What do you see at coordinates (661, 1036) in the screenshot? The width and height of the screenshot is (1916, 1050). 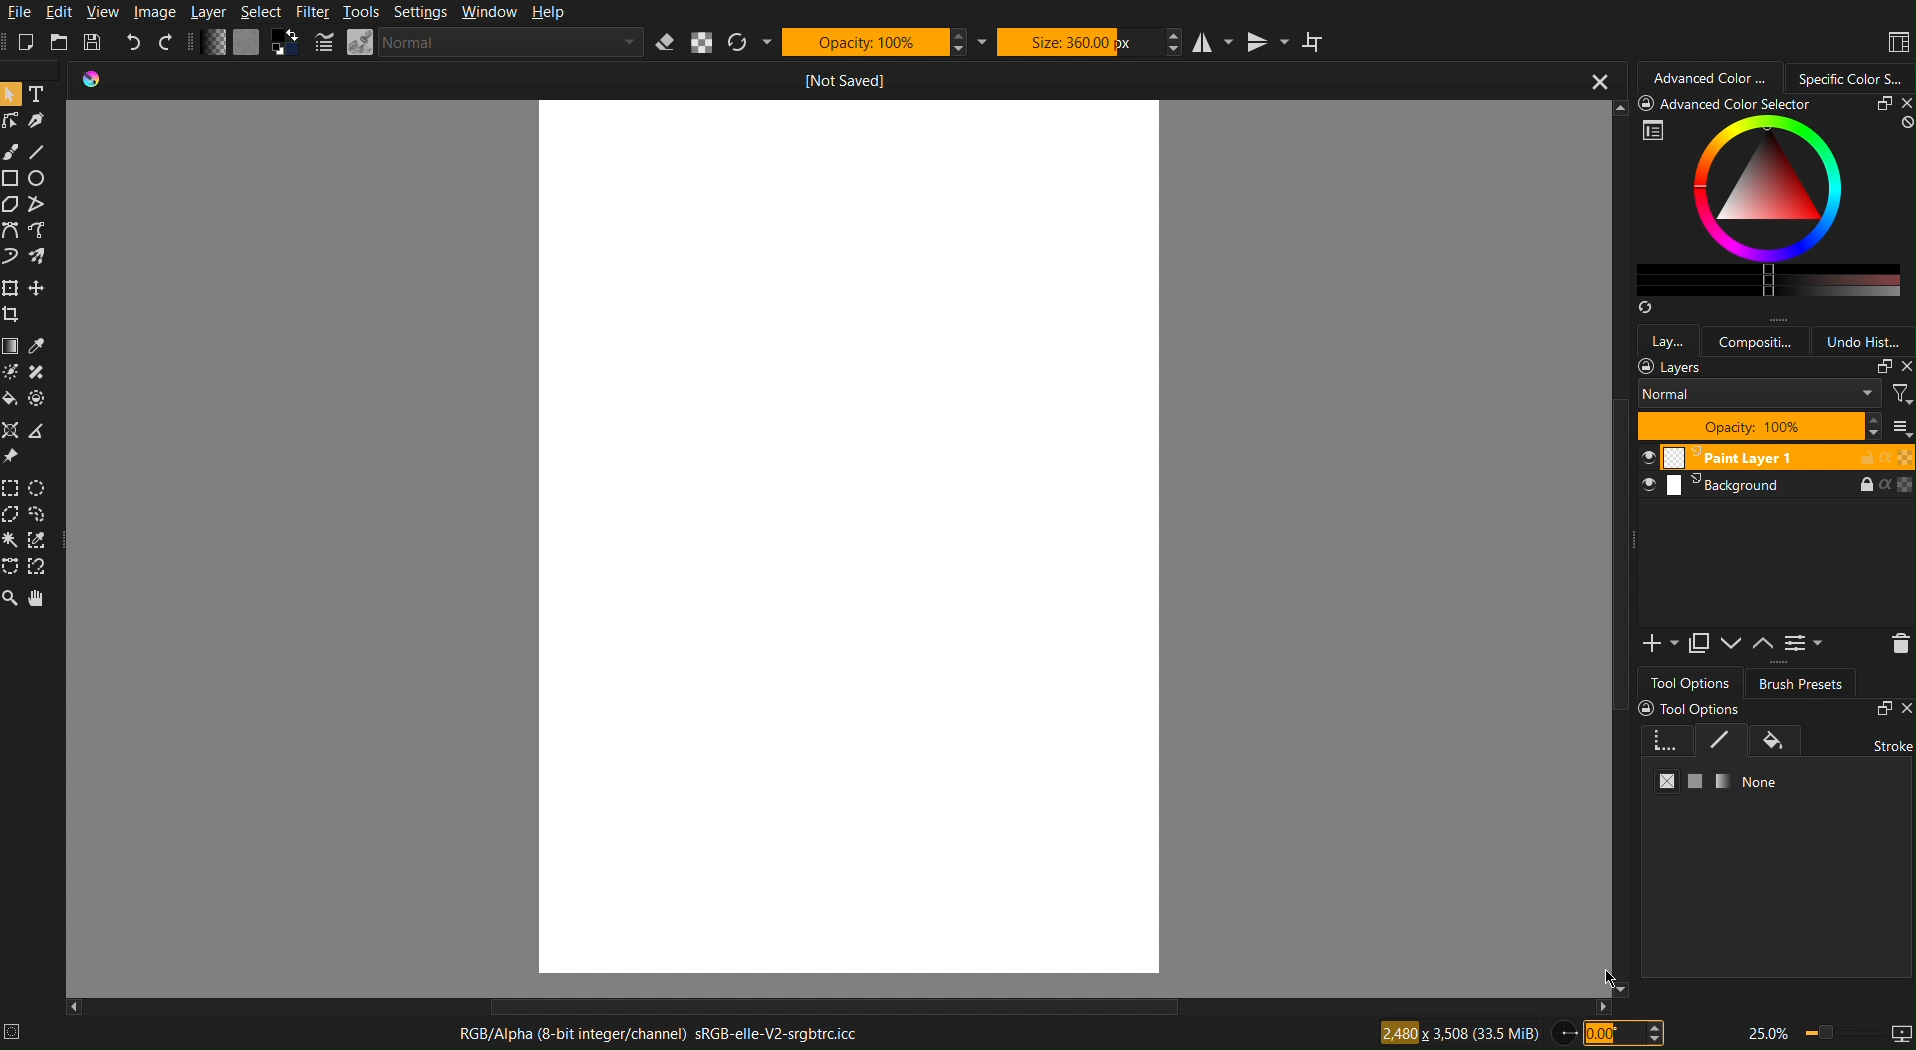 I see `RGB Alpha Channel` at bounding box center [661, 1036].